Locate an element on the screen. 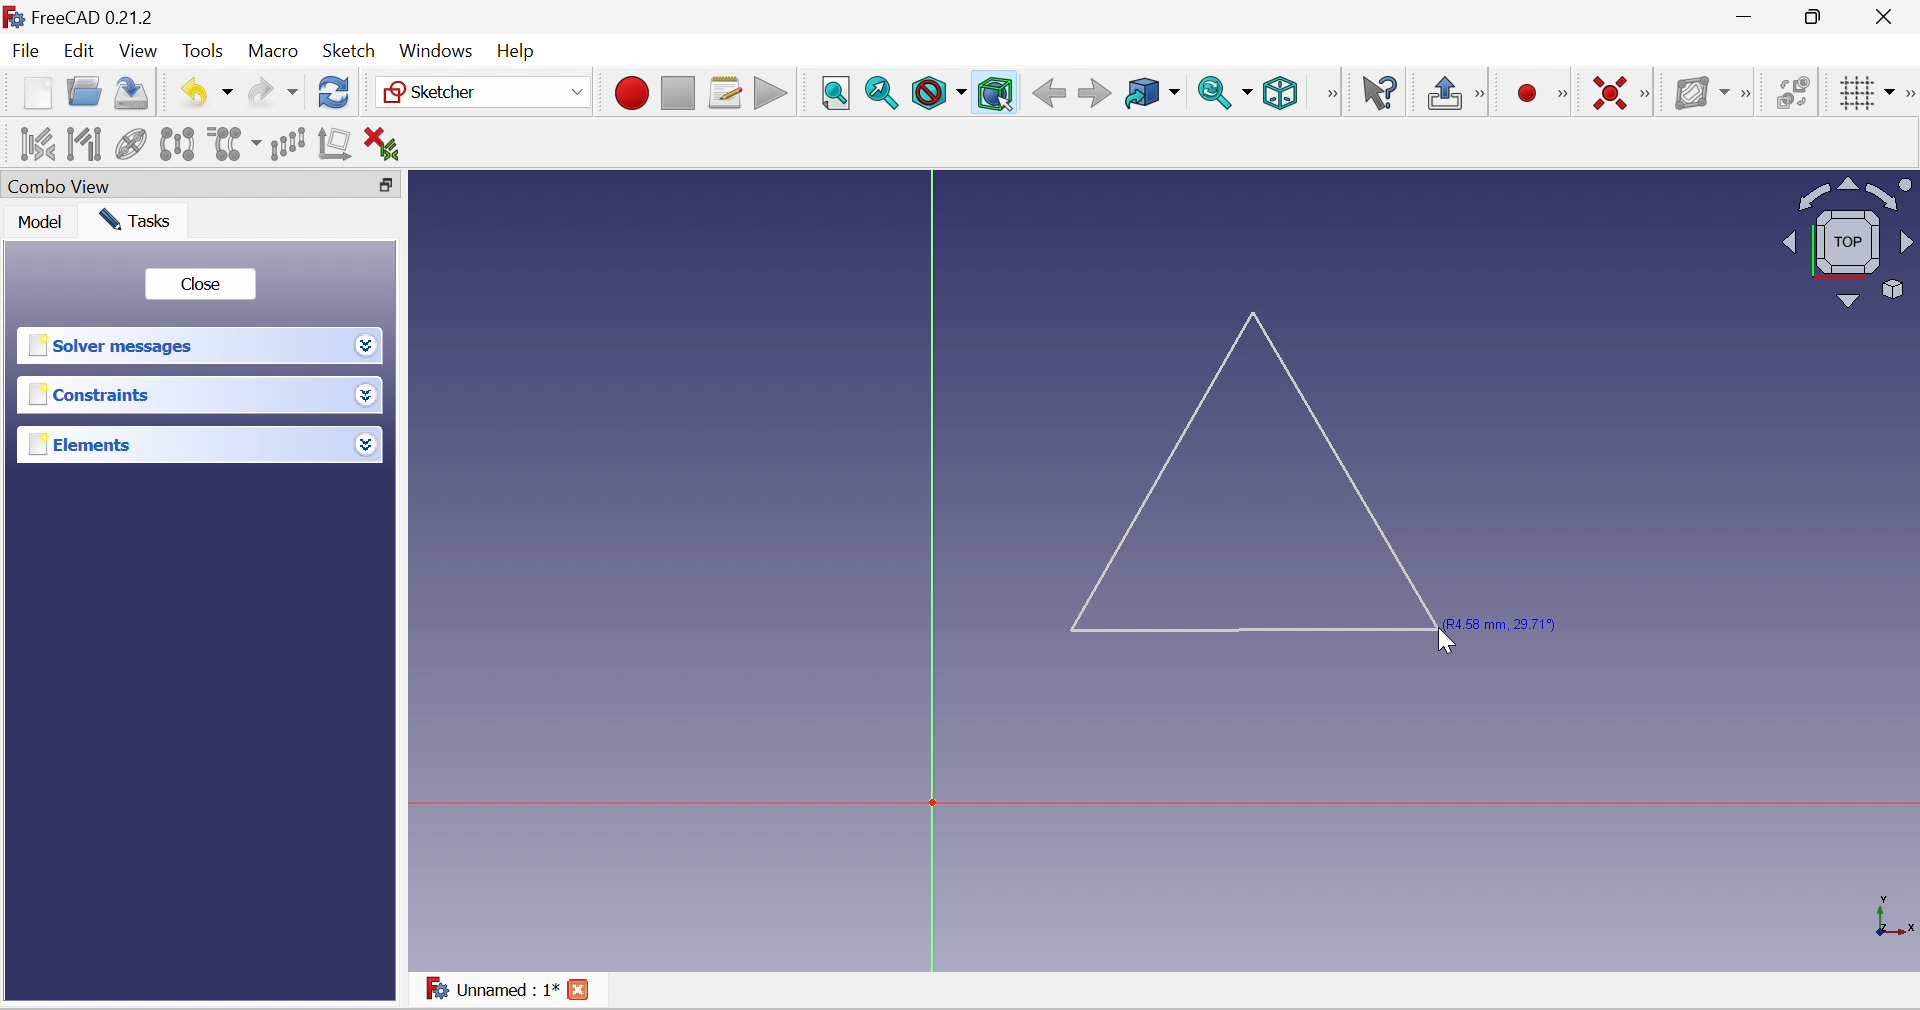  Sketch is located at coordinates (349, 51).